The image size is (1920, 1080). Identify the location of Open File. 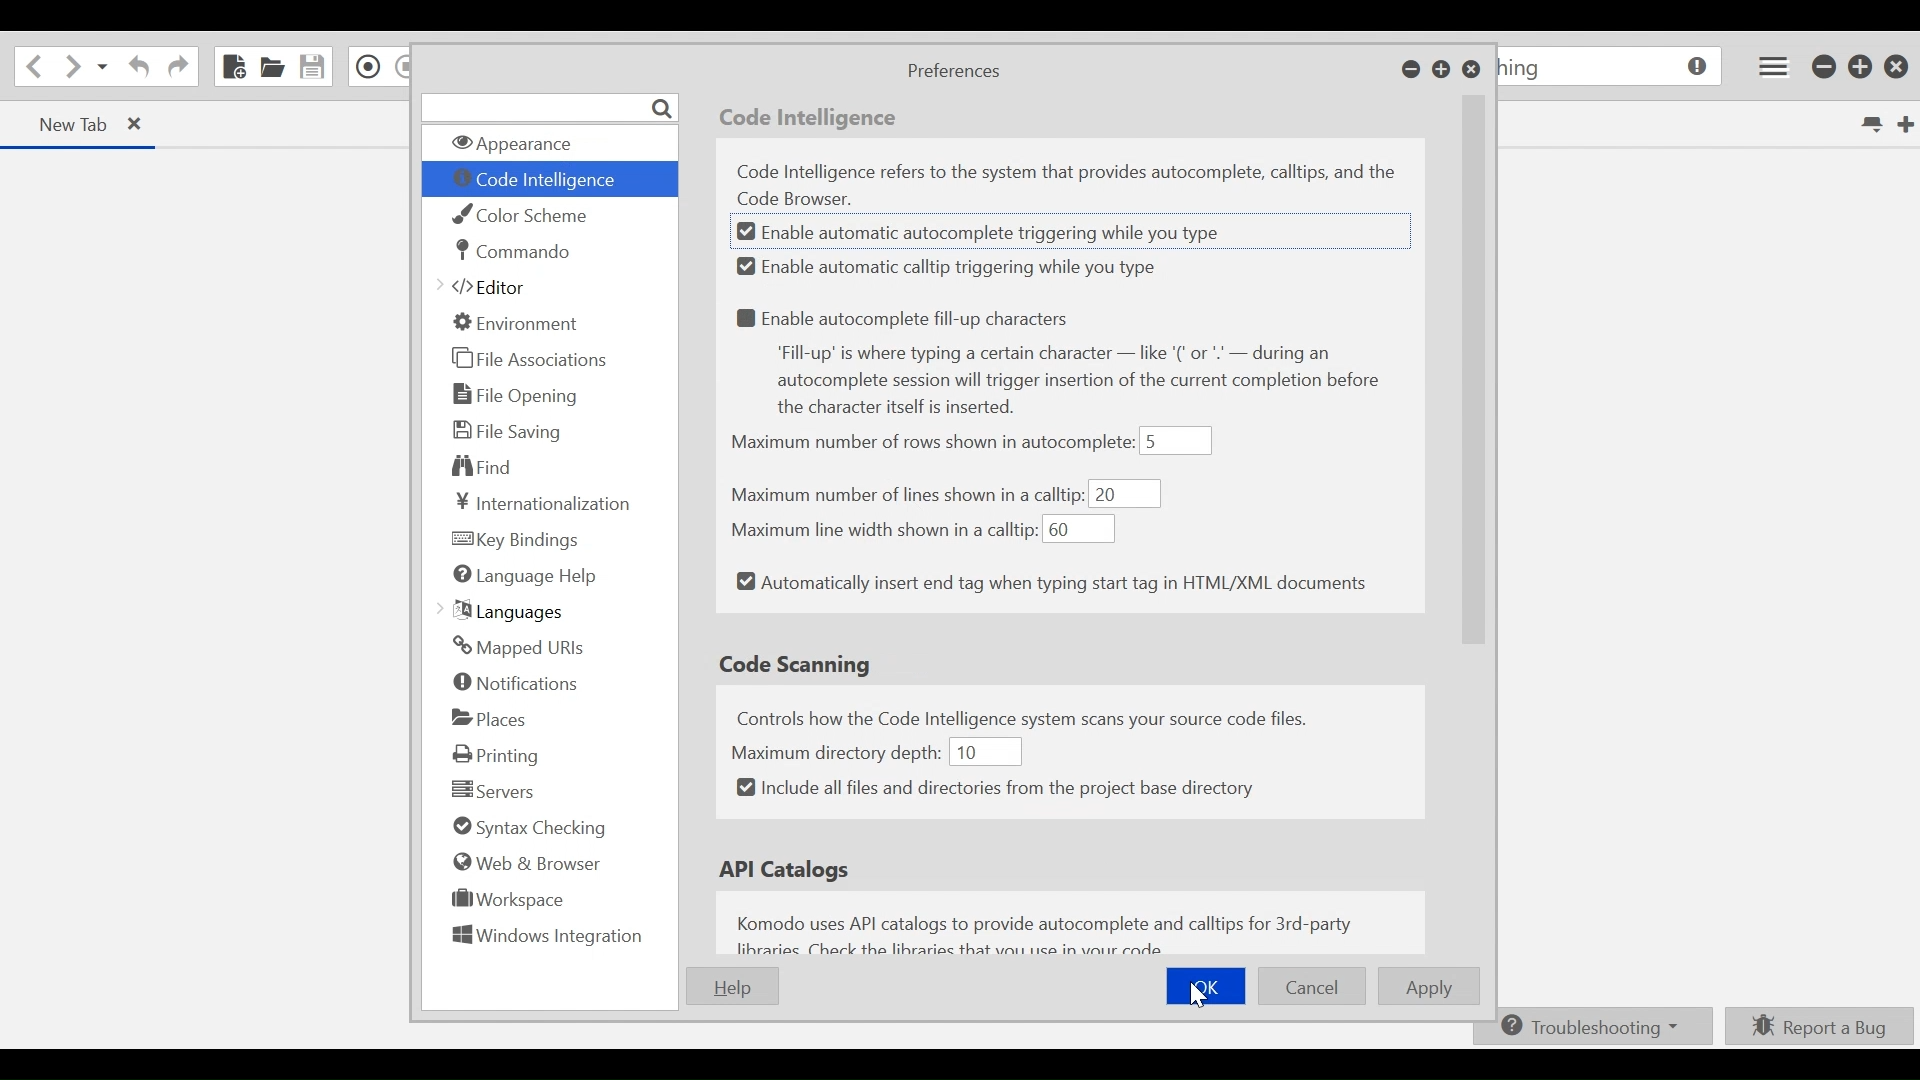
(273, 68).